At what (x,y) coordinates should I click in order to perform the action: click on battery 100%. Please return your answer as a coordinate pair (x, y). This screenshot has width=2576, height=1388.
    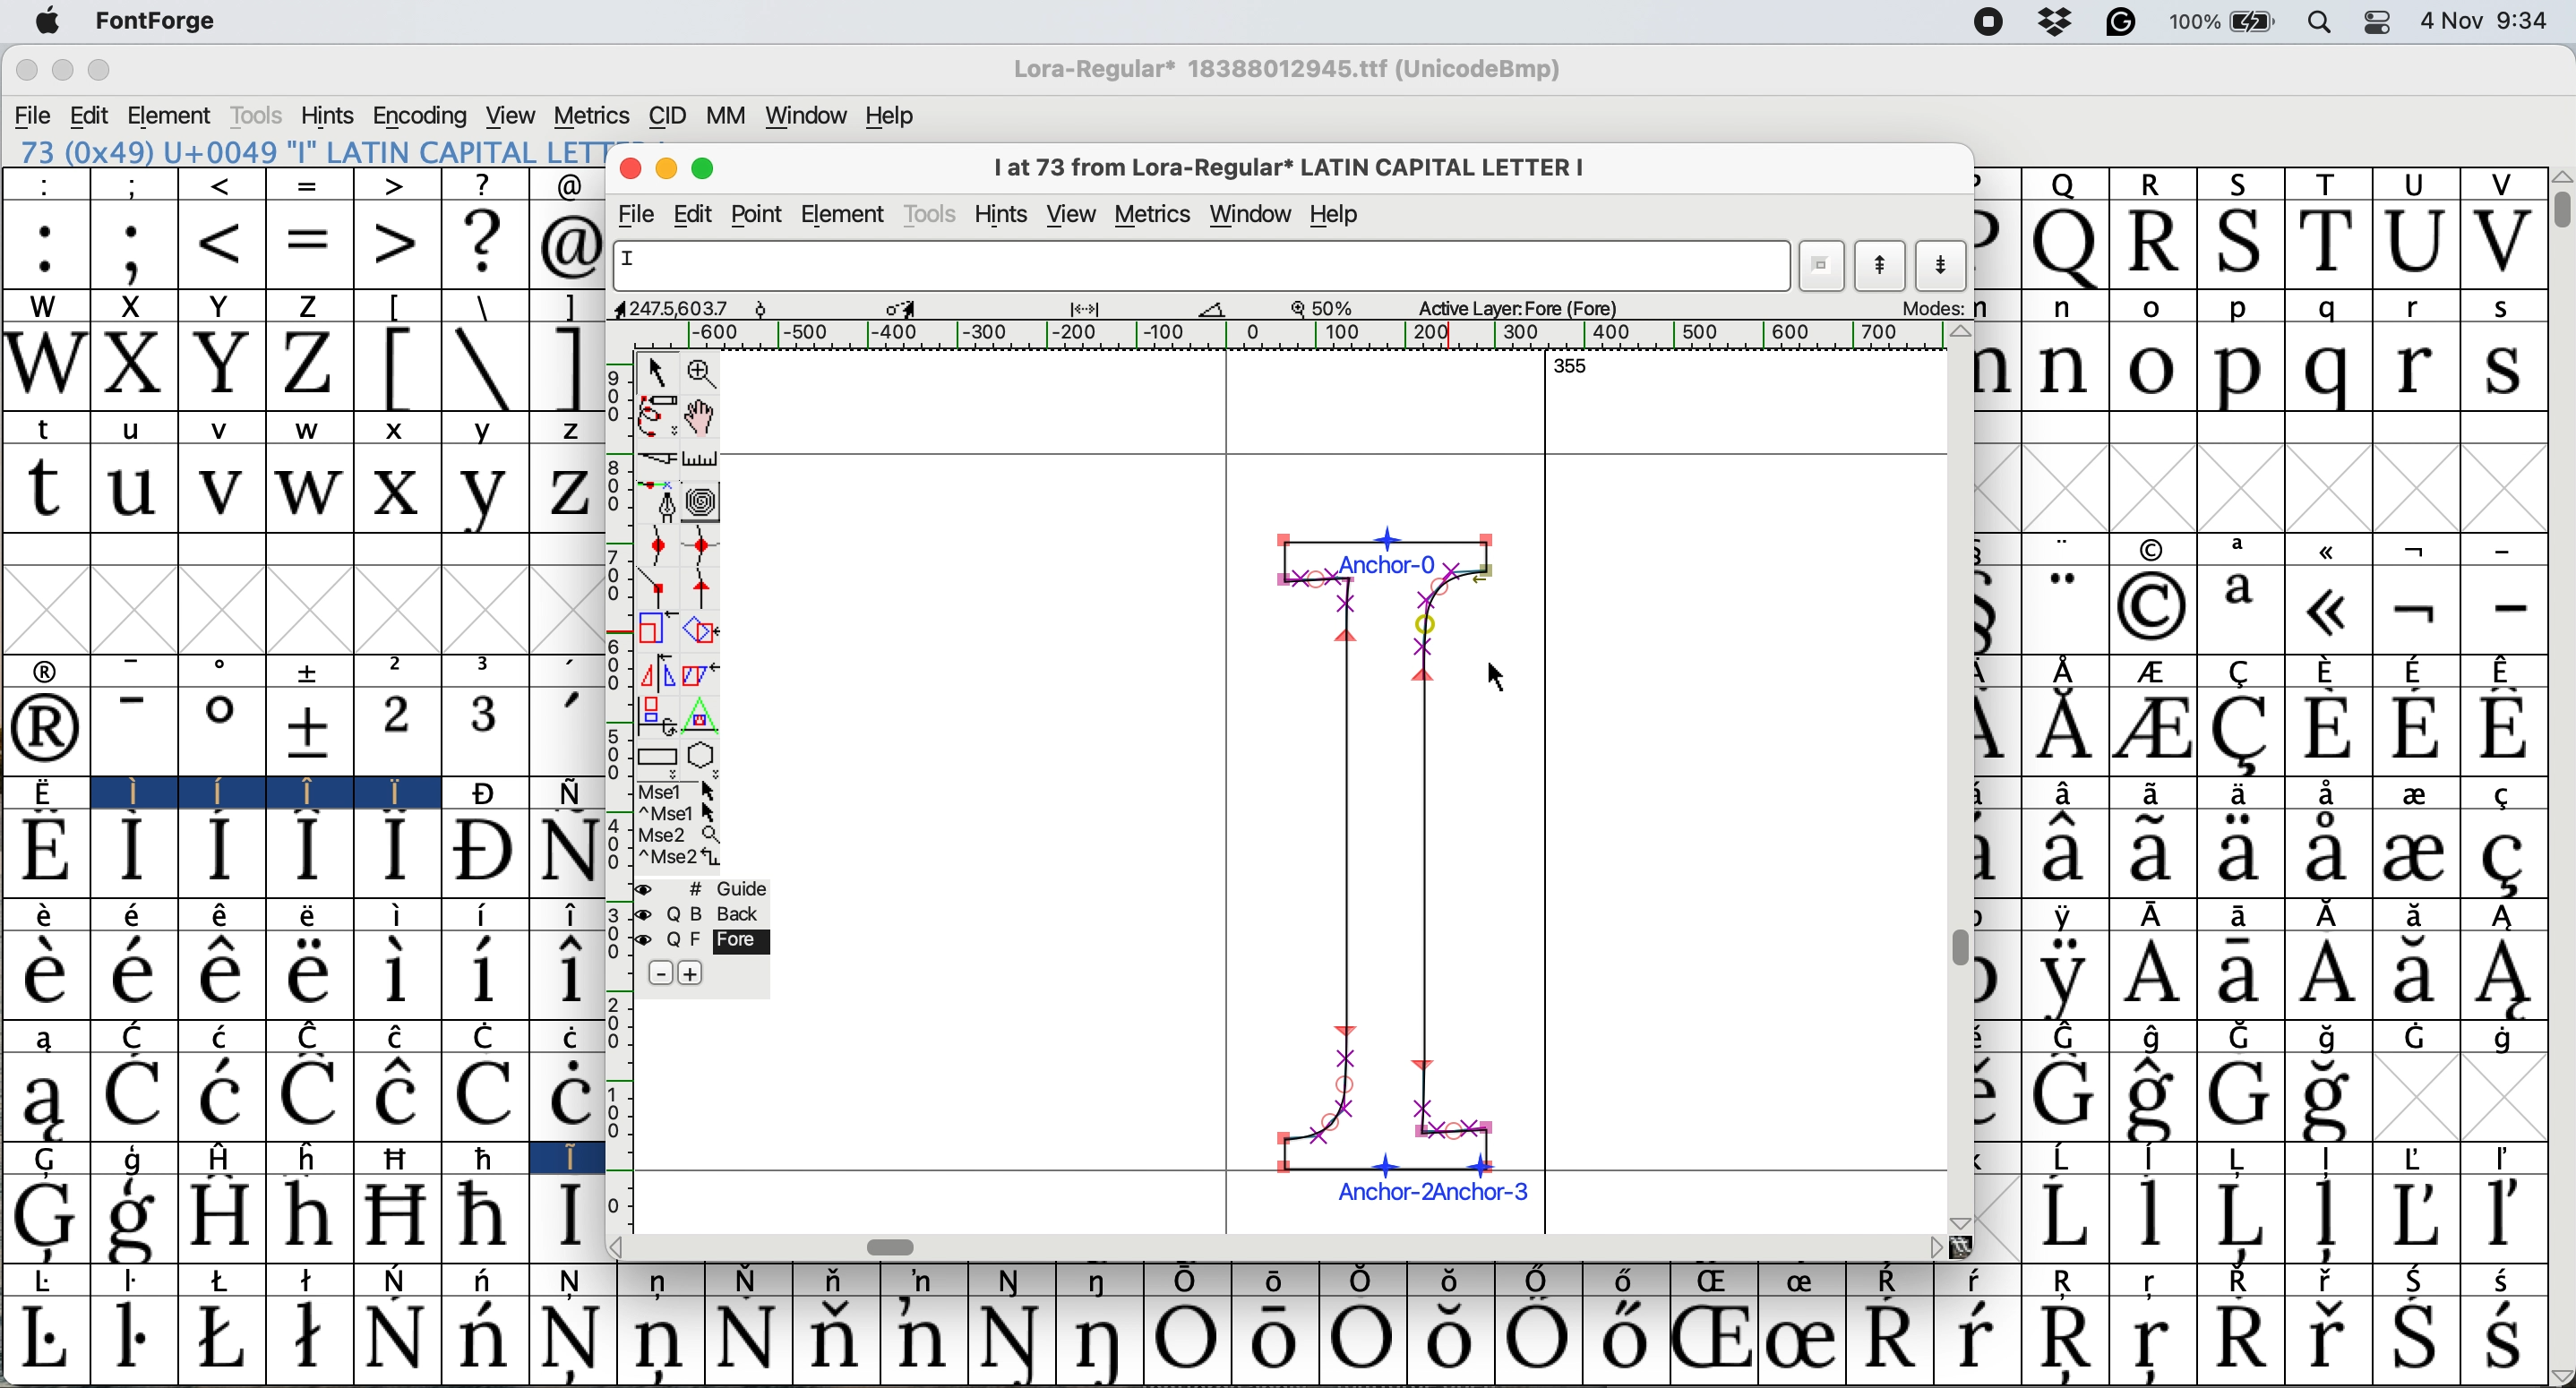
    Looking at the image, I should click on (2228, 21).